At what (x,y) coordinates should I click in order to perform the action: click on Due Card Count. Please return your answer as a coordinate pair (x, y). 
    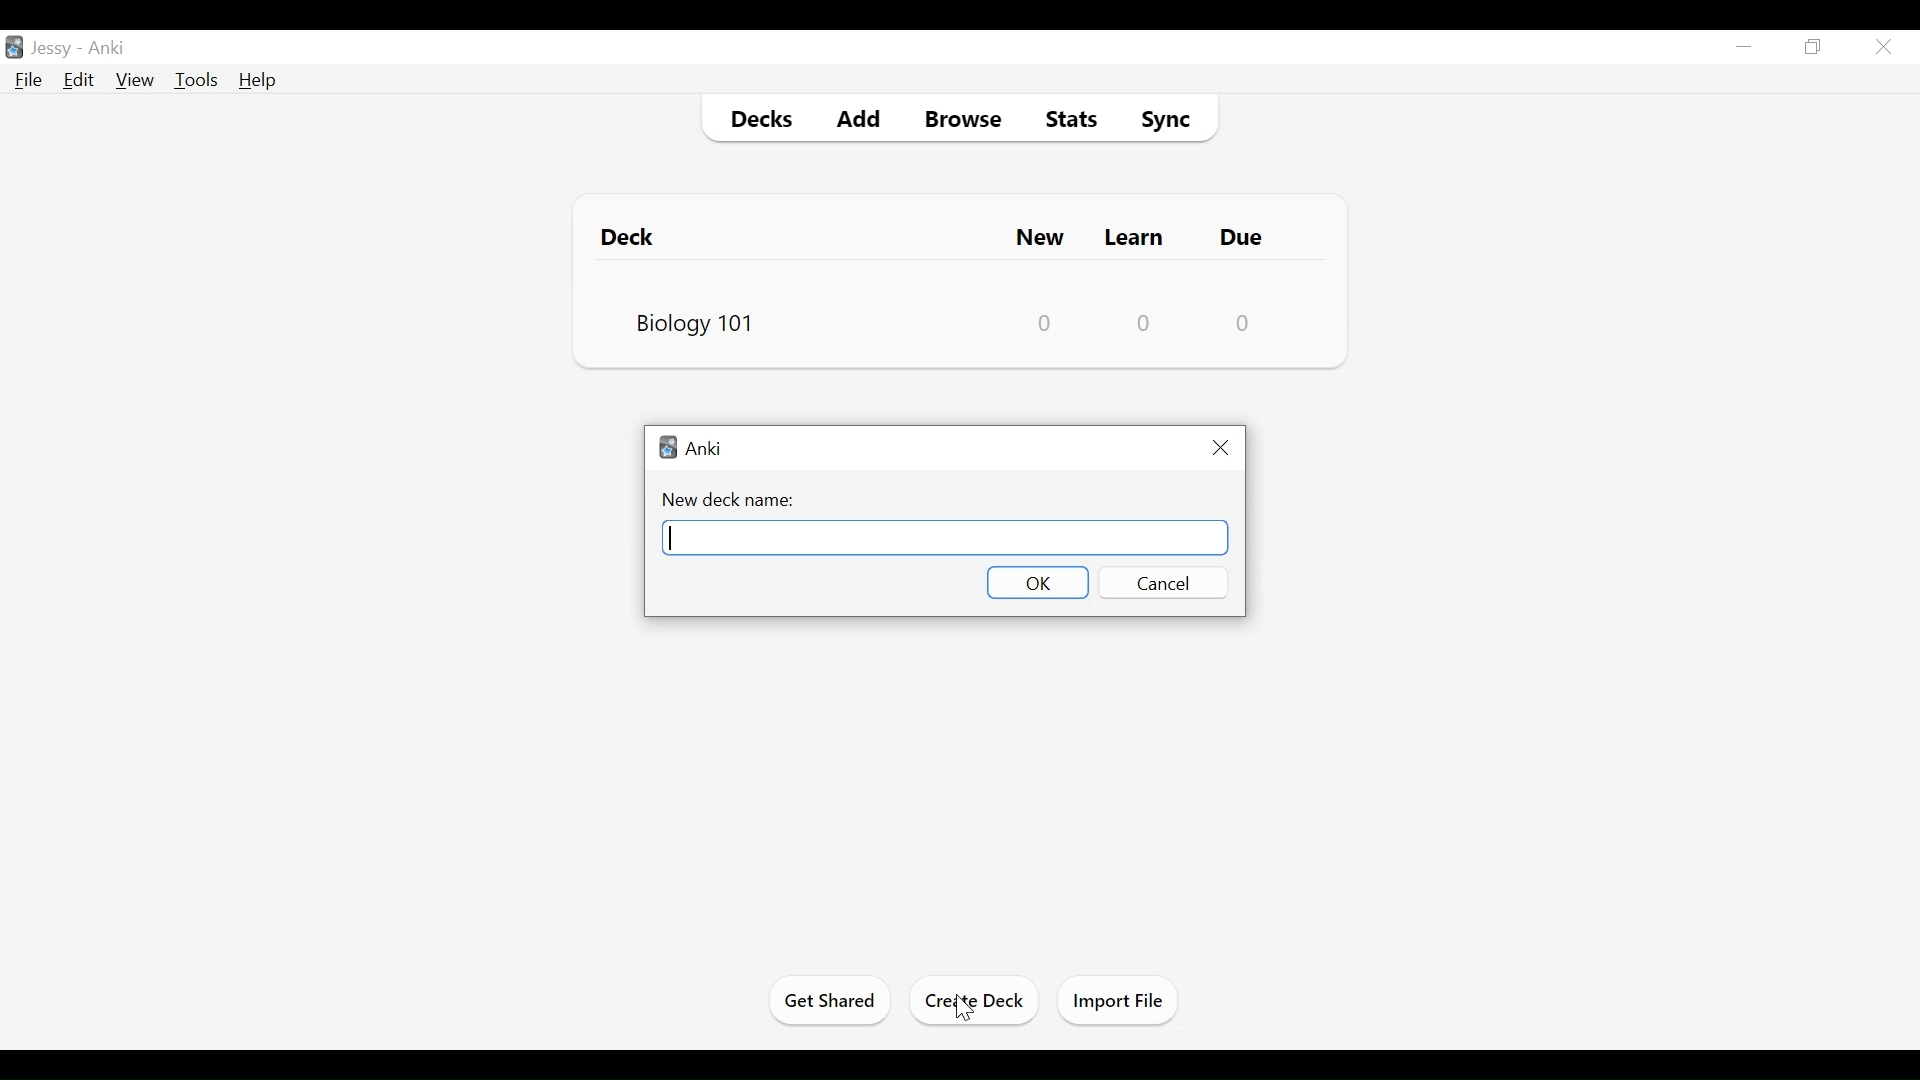
    Looking at the image, I should click on (1243, 322).